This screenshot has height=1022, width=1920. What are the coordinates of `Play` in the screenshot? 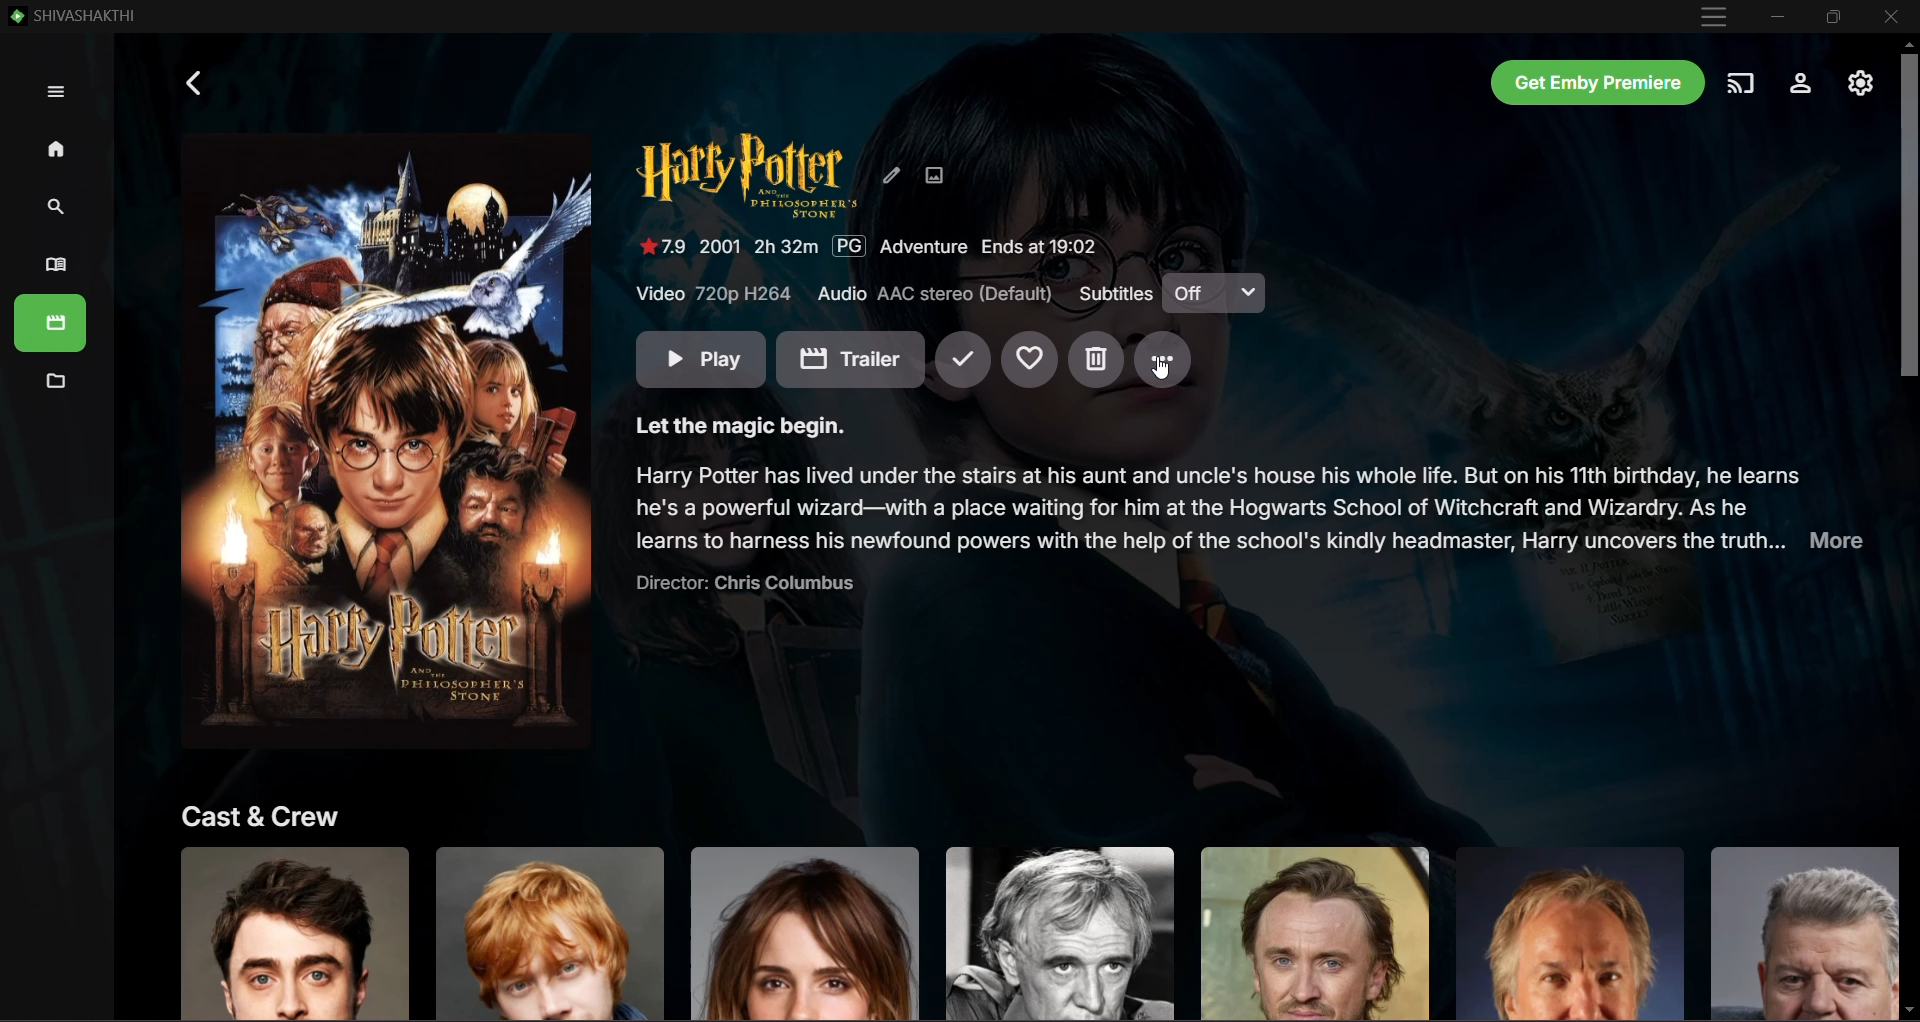 It's located at (701, 359).